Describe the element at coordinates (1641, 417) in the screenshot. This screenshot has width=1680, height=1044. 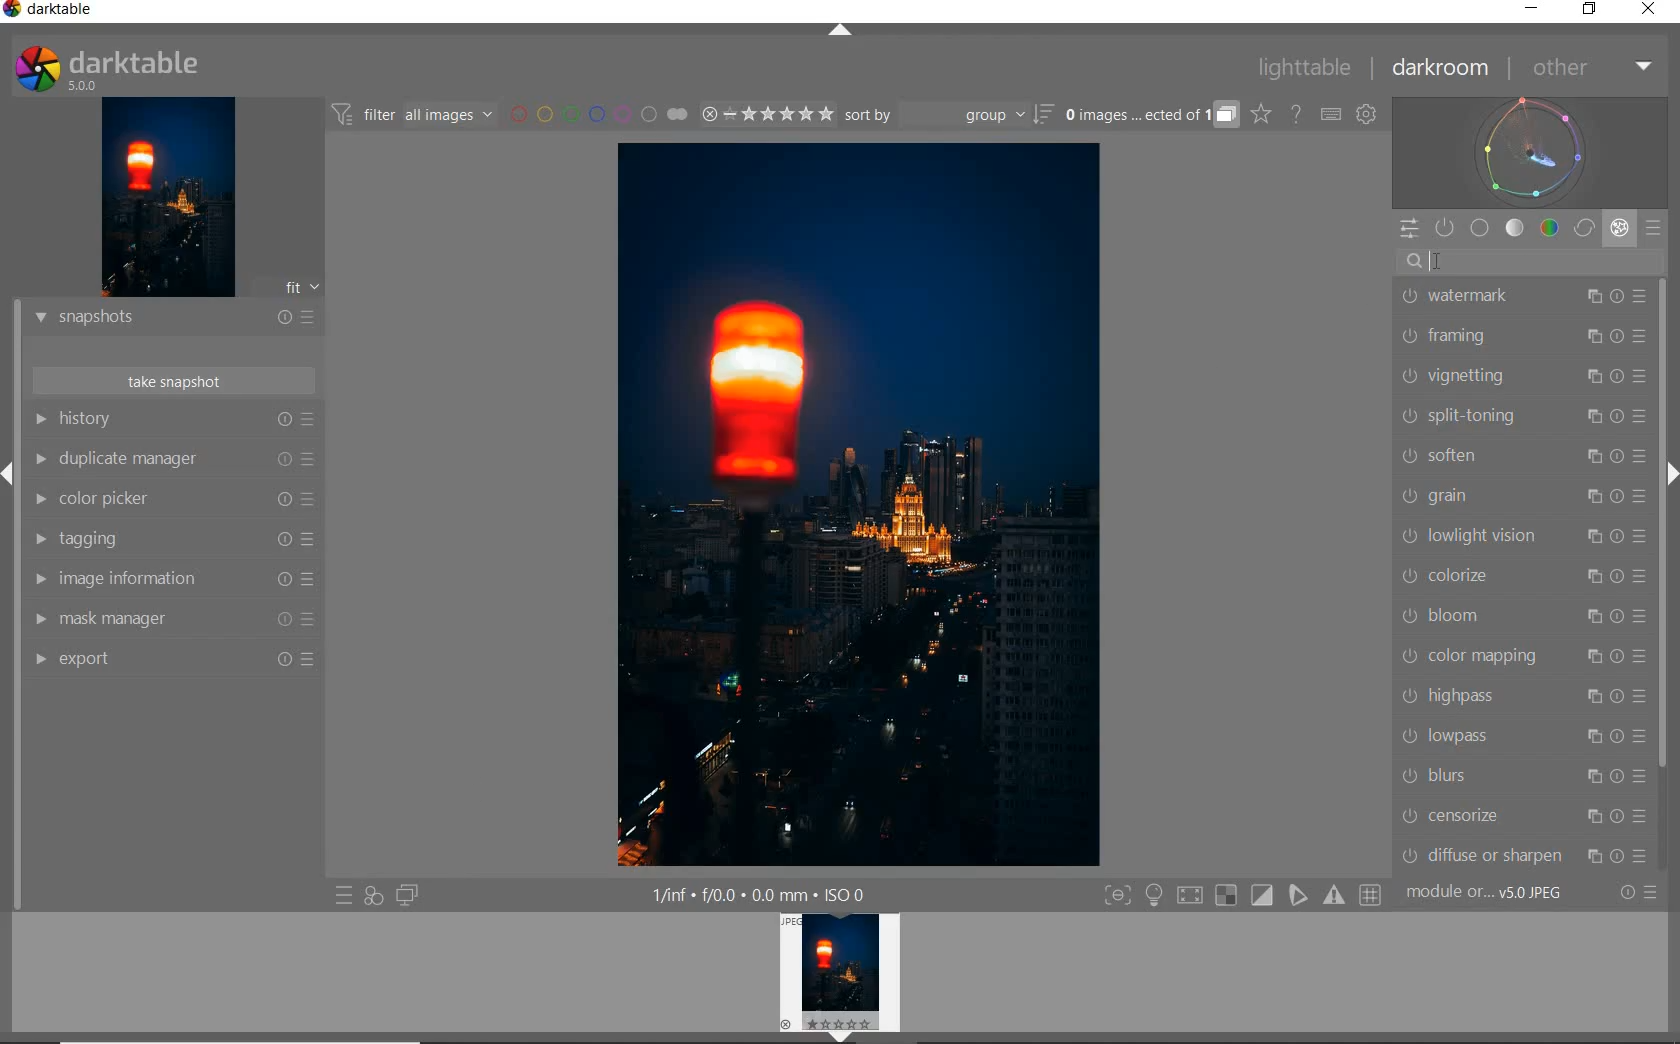
I see `Preset and reset` at that location.